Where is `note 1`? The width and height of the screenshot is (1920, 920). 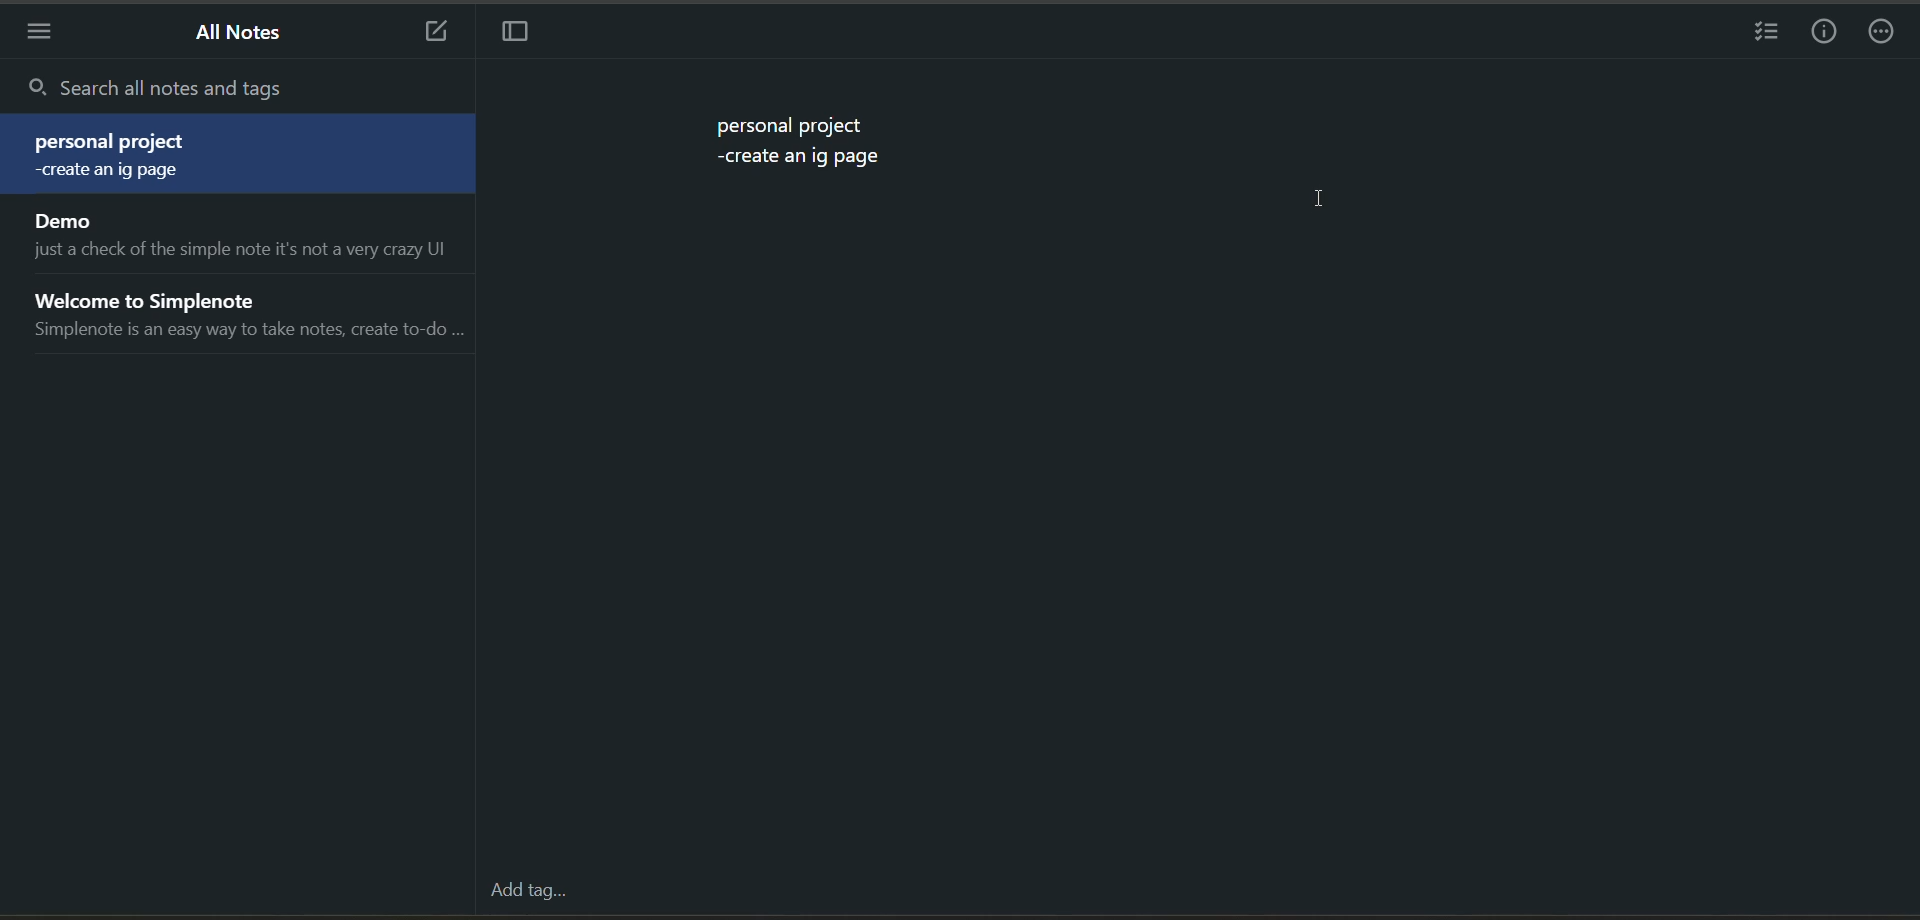
note 1 is located at coordinates (245, 156).